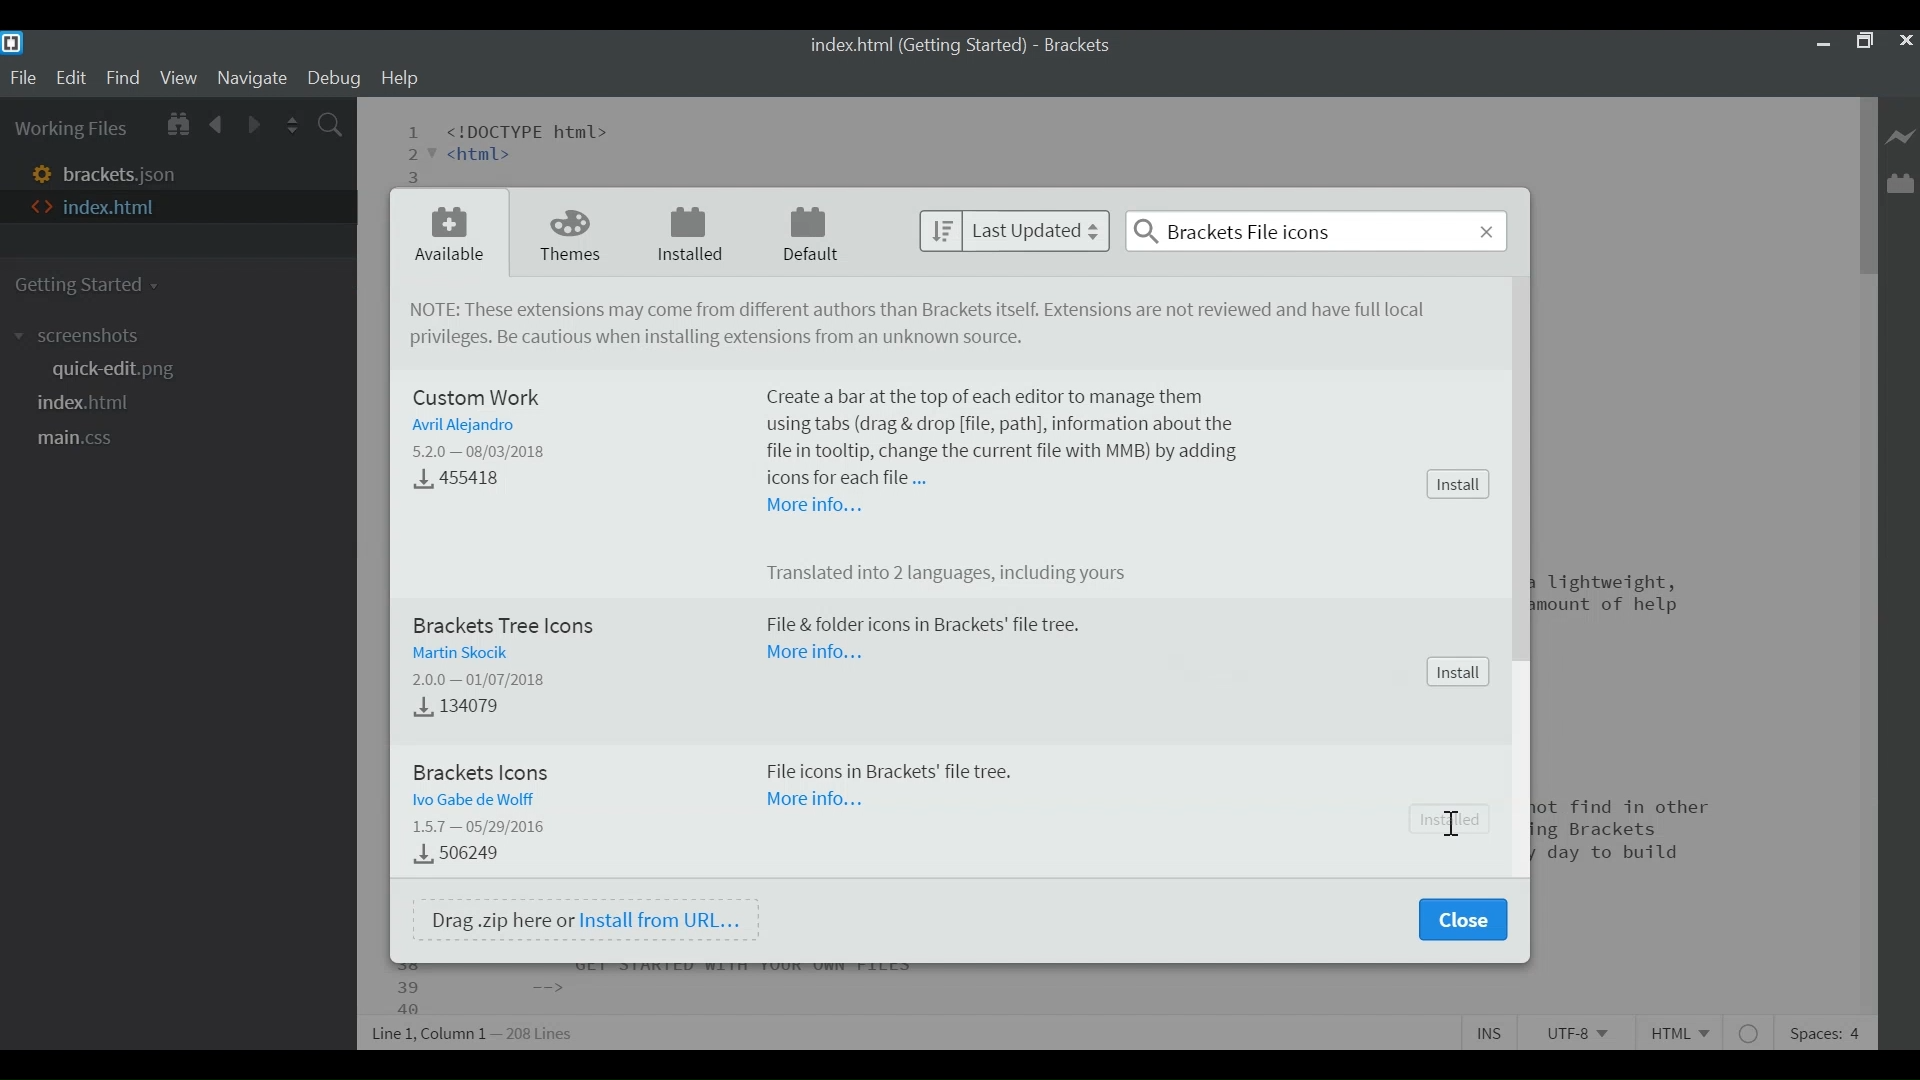 The image size is (1920, 1080). I want to click on File, so click(23, 78).